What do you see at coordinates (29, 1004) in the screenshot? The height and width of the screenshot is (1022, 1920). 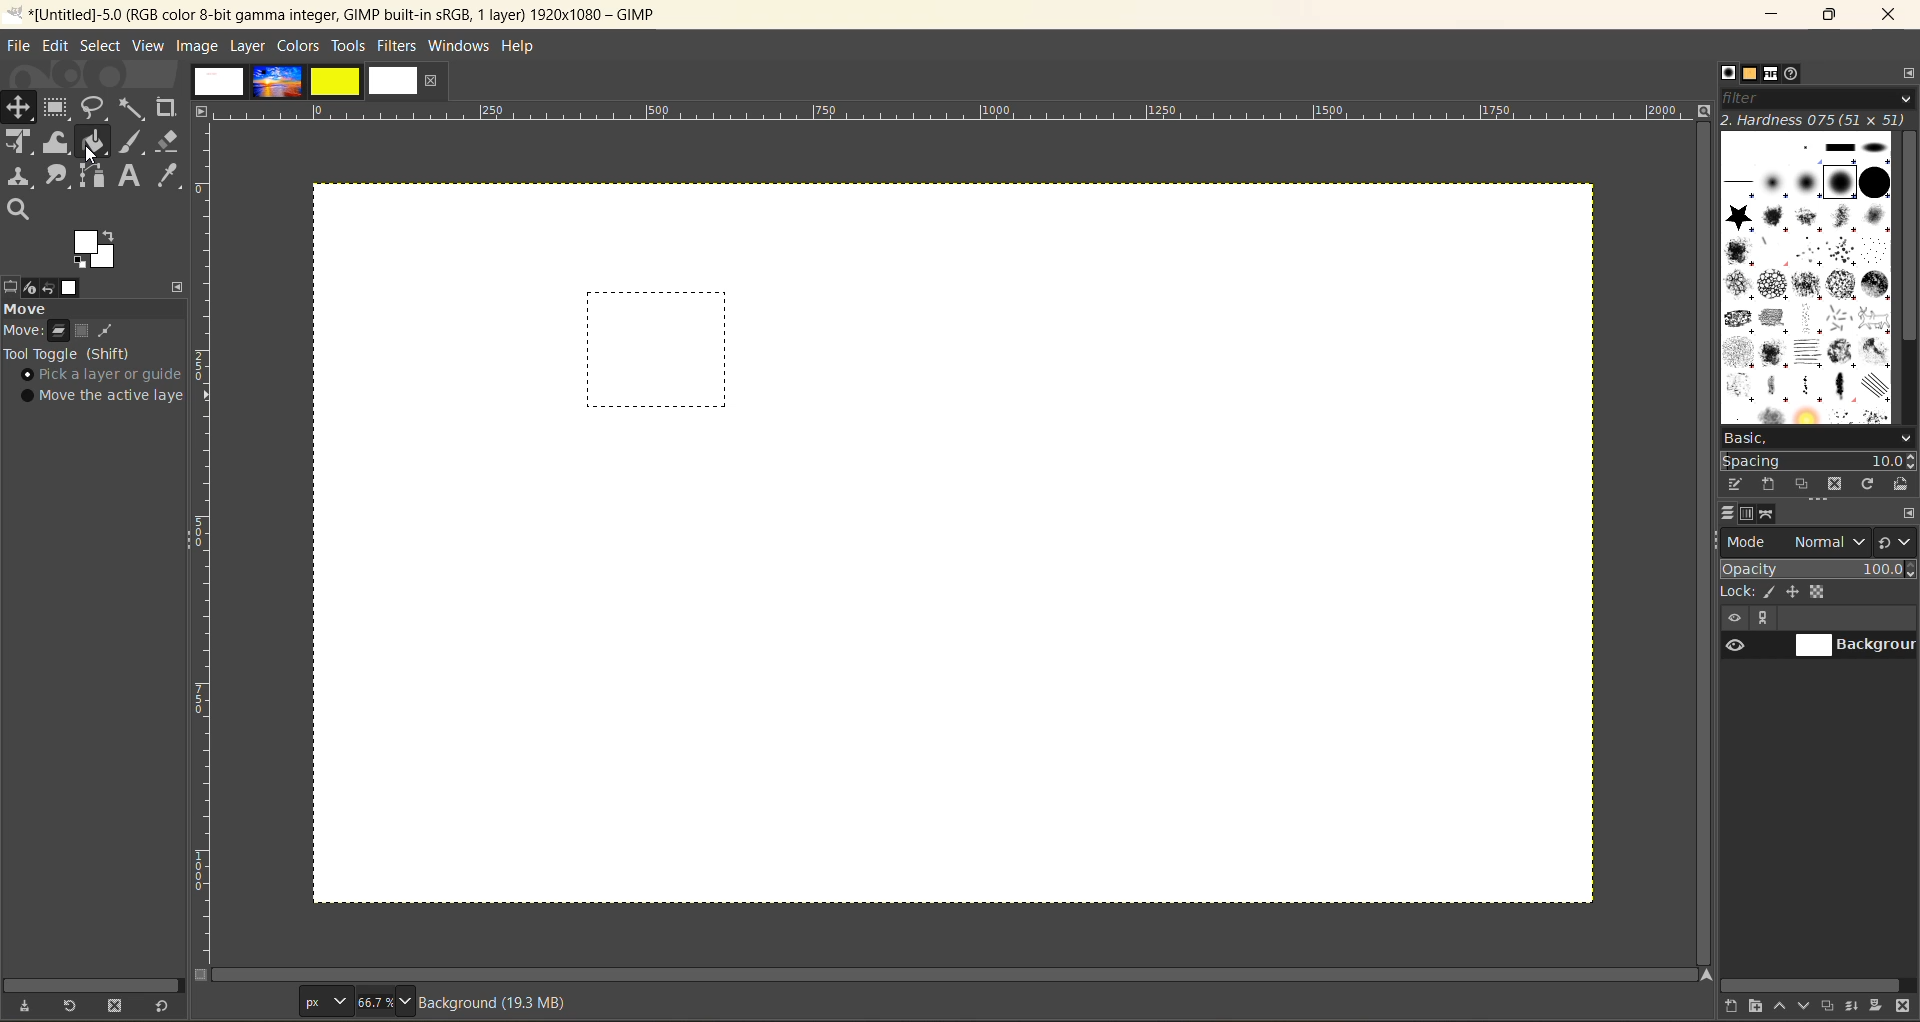 I see `save tool preset` at bounding box center [29, 1004].